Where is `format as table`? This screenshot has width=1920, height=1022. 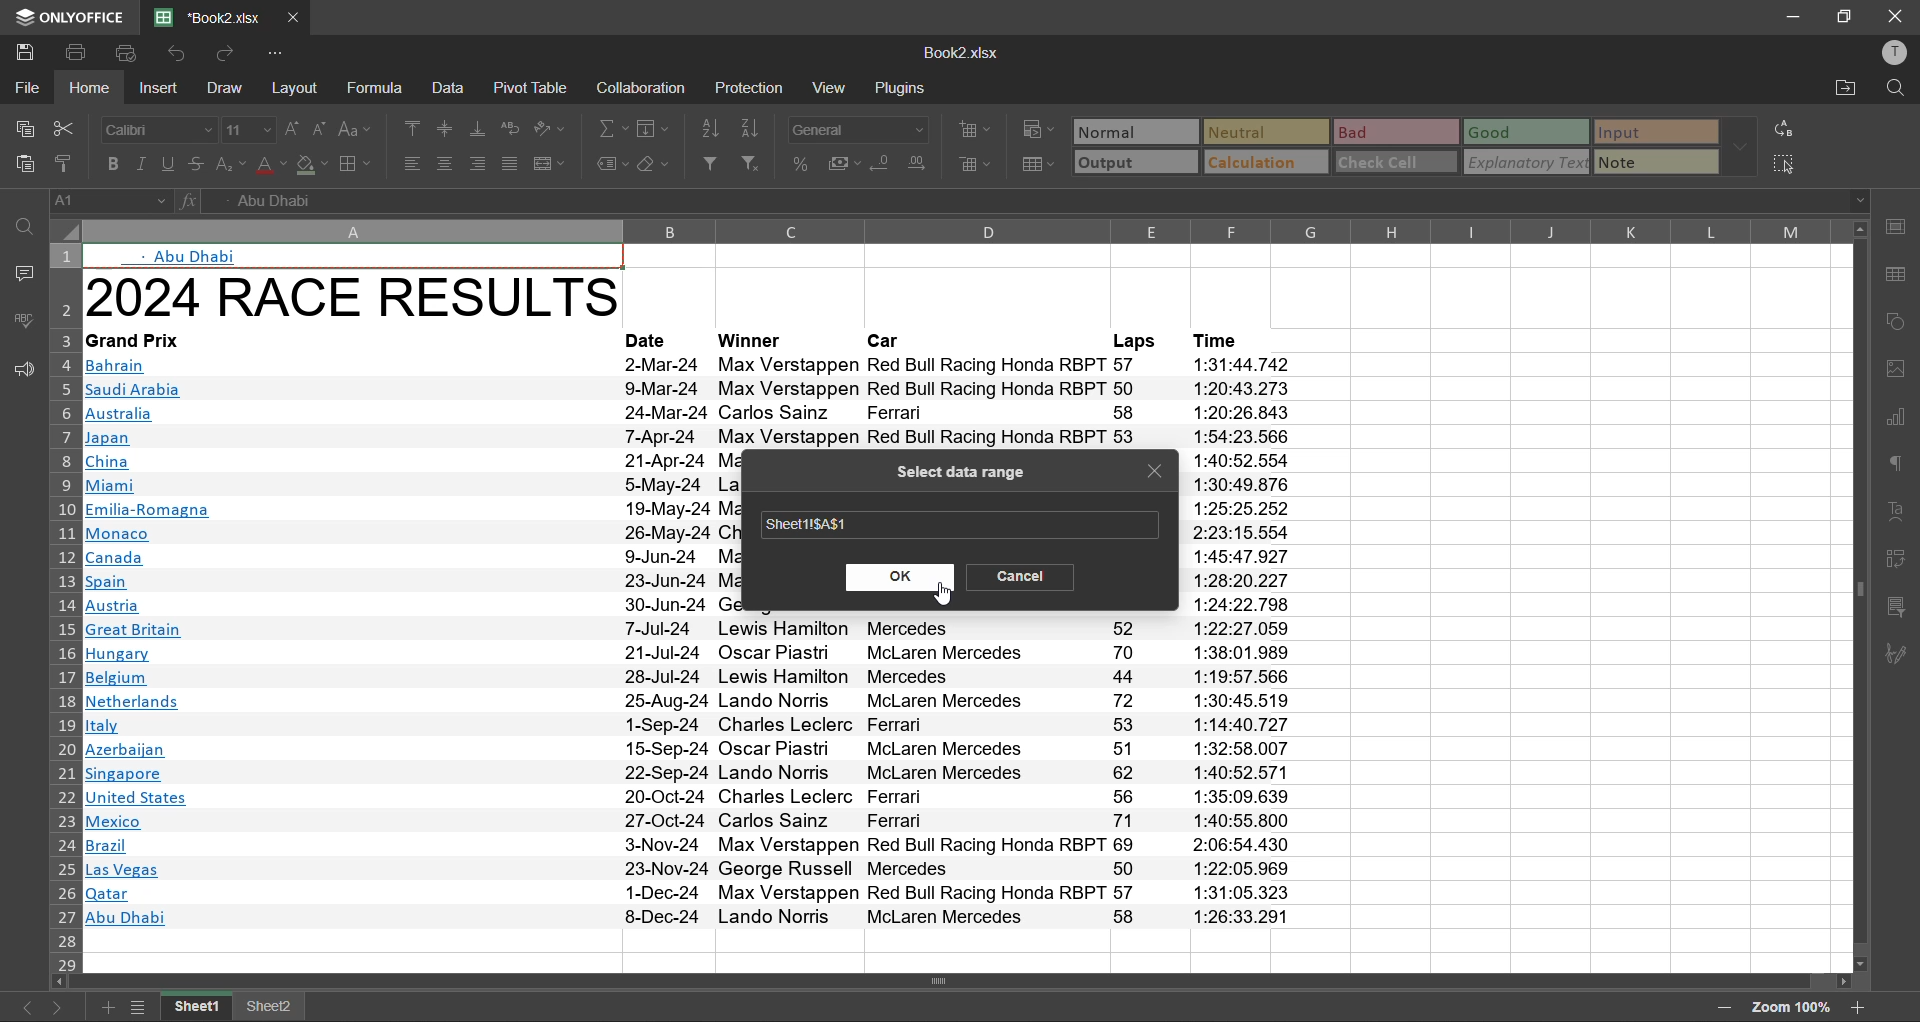 format as table is located at coordinates (1035, 165).